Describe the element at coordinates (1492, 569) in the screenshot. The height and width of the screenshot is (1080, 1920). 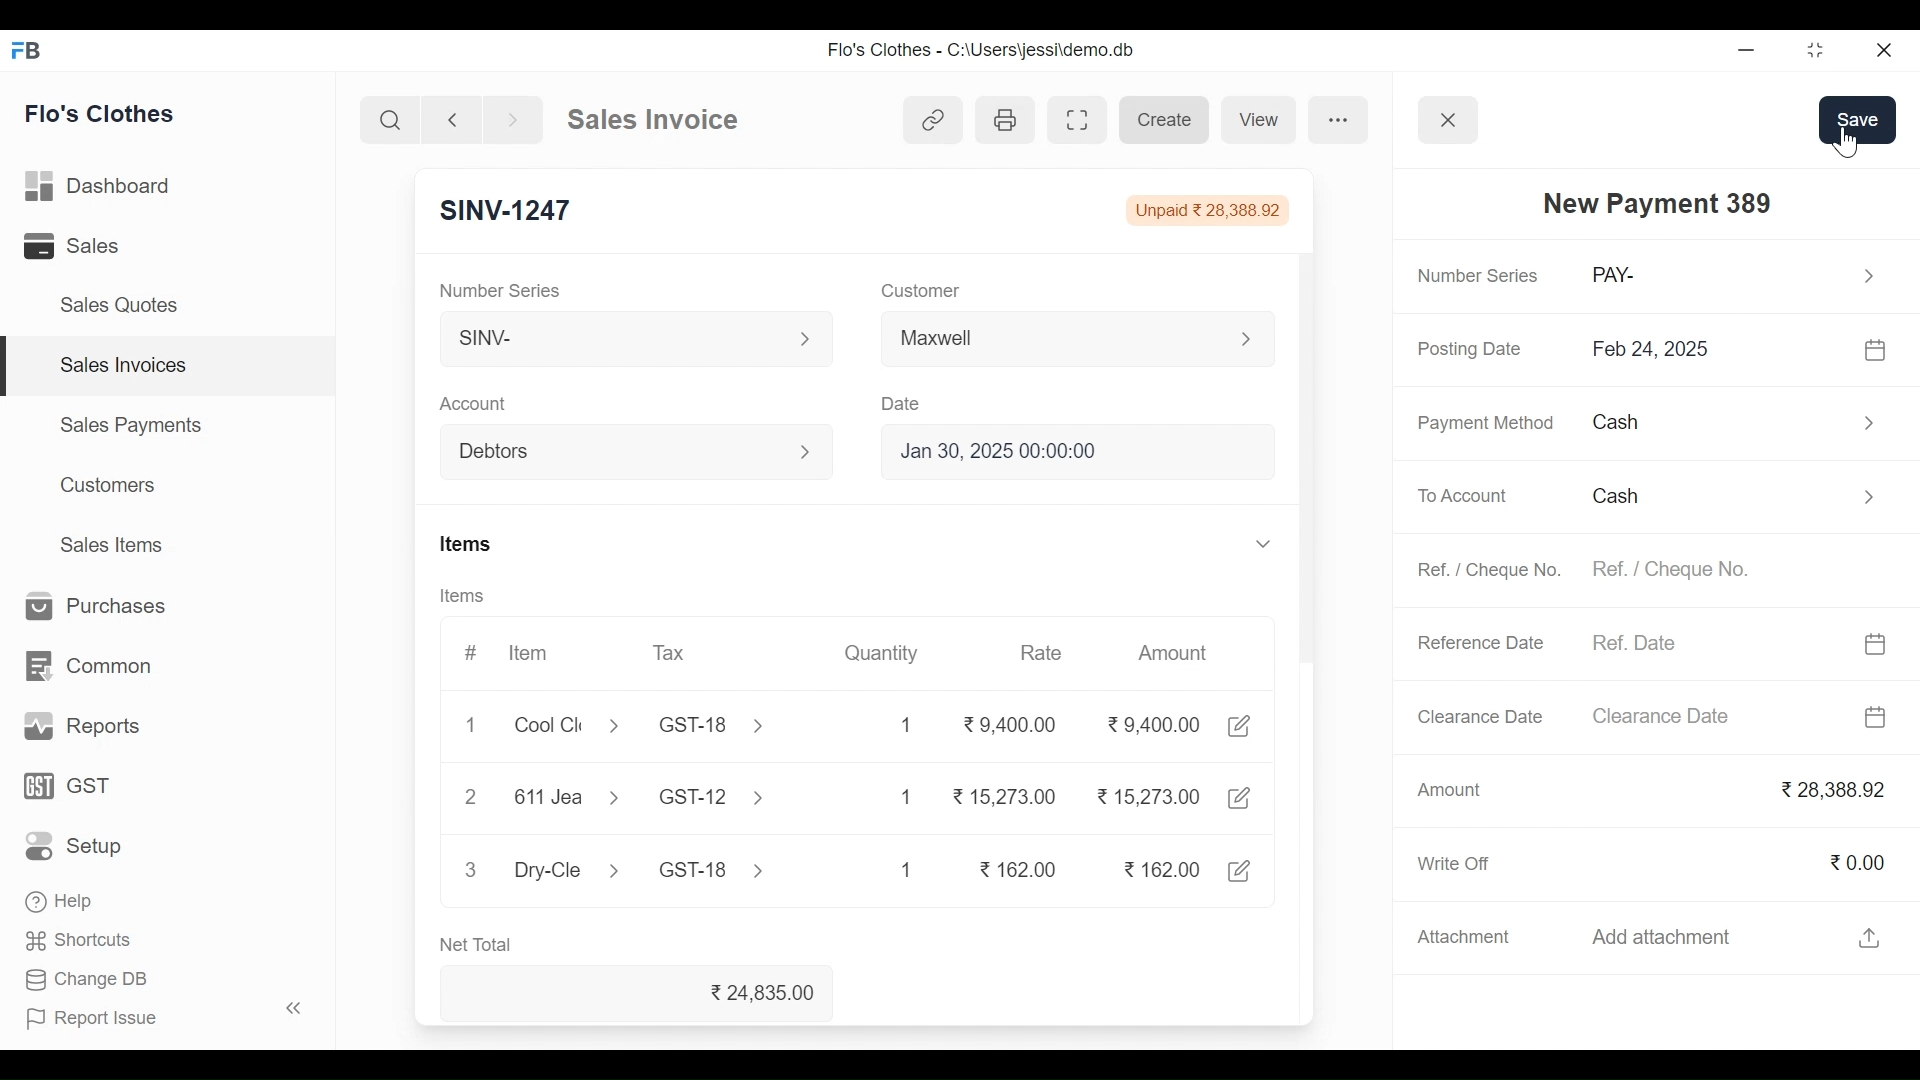
I see `Ref. / Cheque No.` at that location.